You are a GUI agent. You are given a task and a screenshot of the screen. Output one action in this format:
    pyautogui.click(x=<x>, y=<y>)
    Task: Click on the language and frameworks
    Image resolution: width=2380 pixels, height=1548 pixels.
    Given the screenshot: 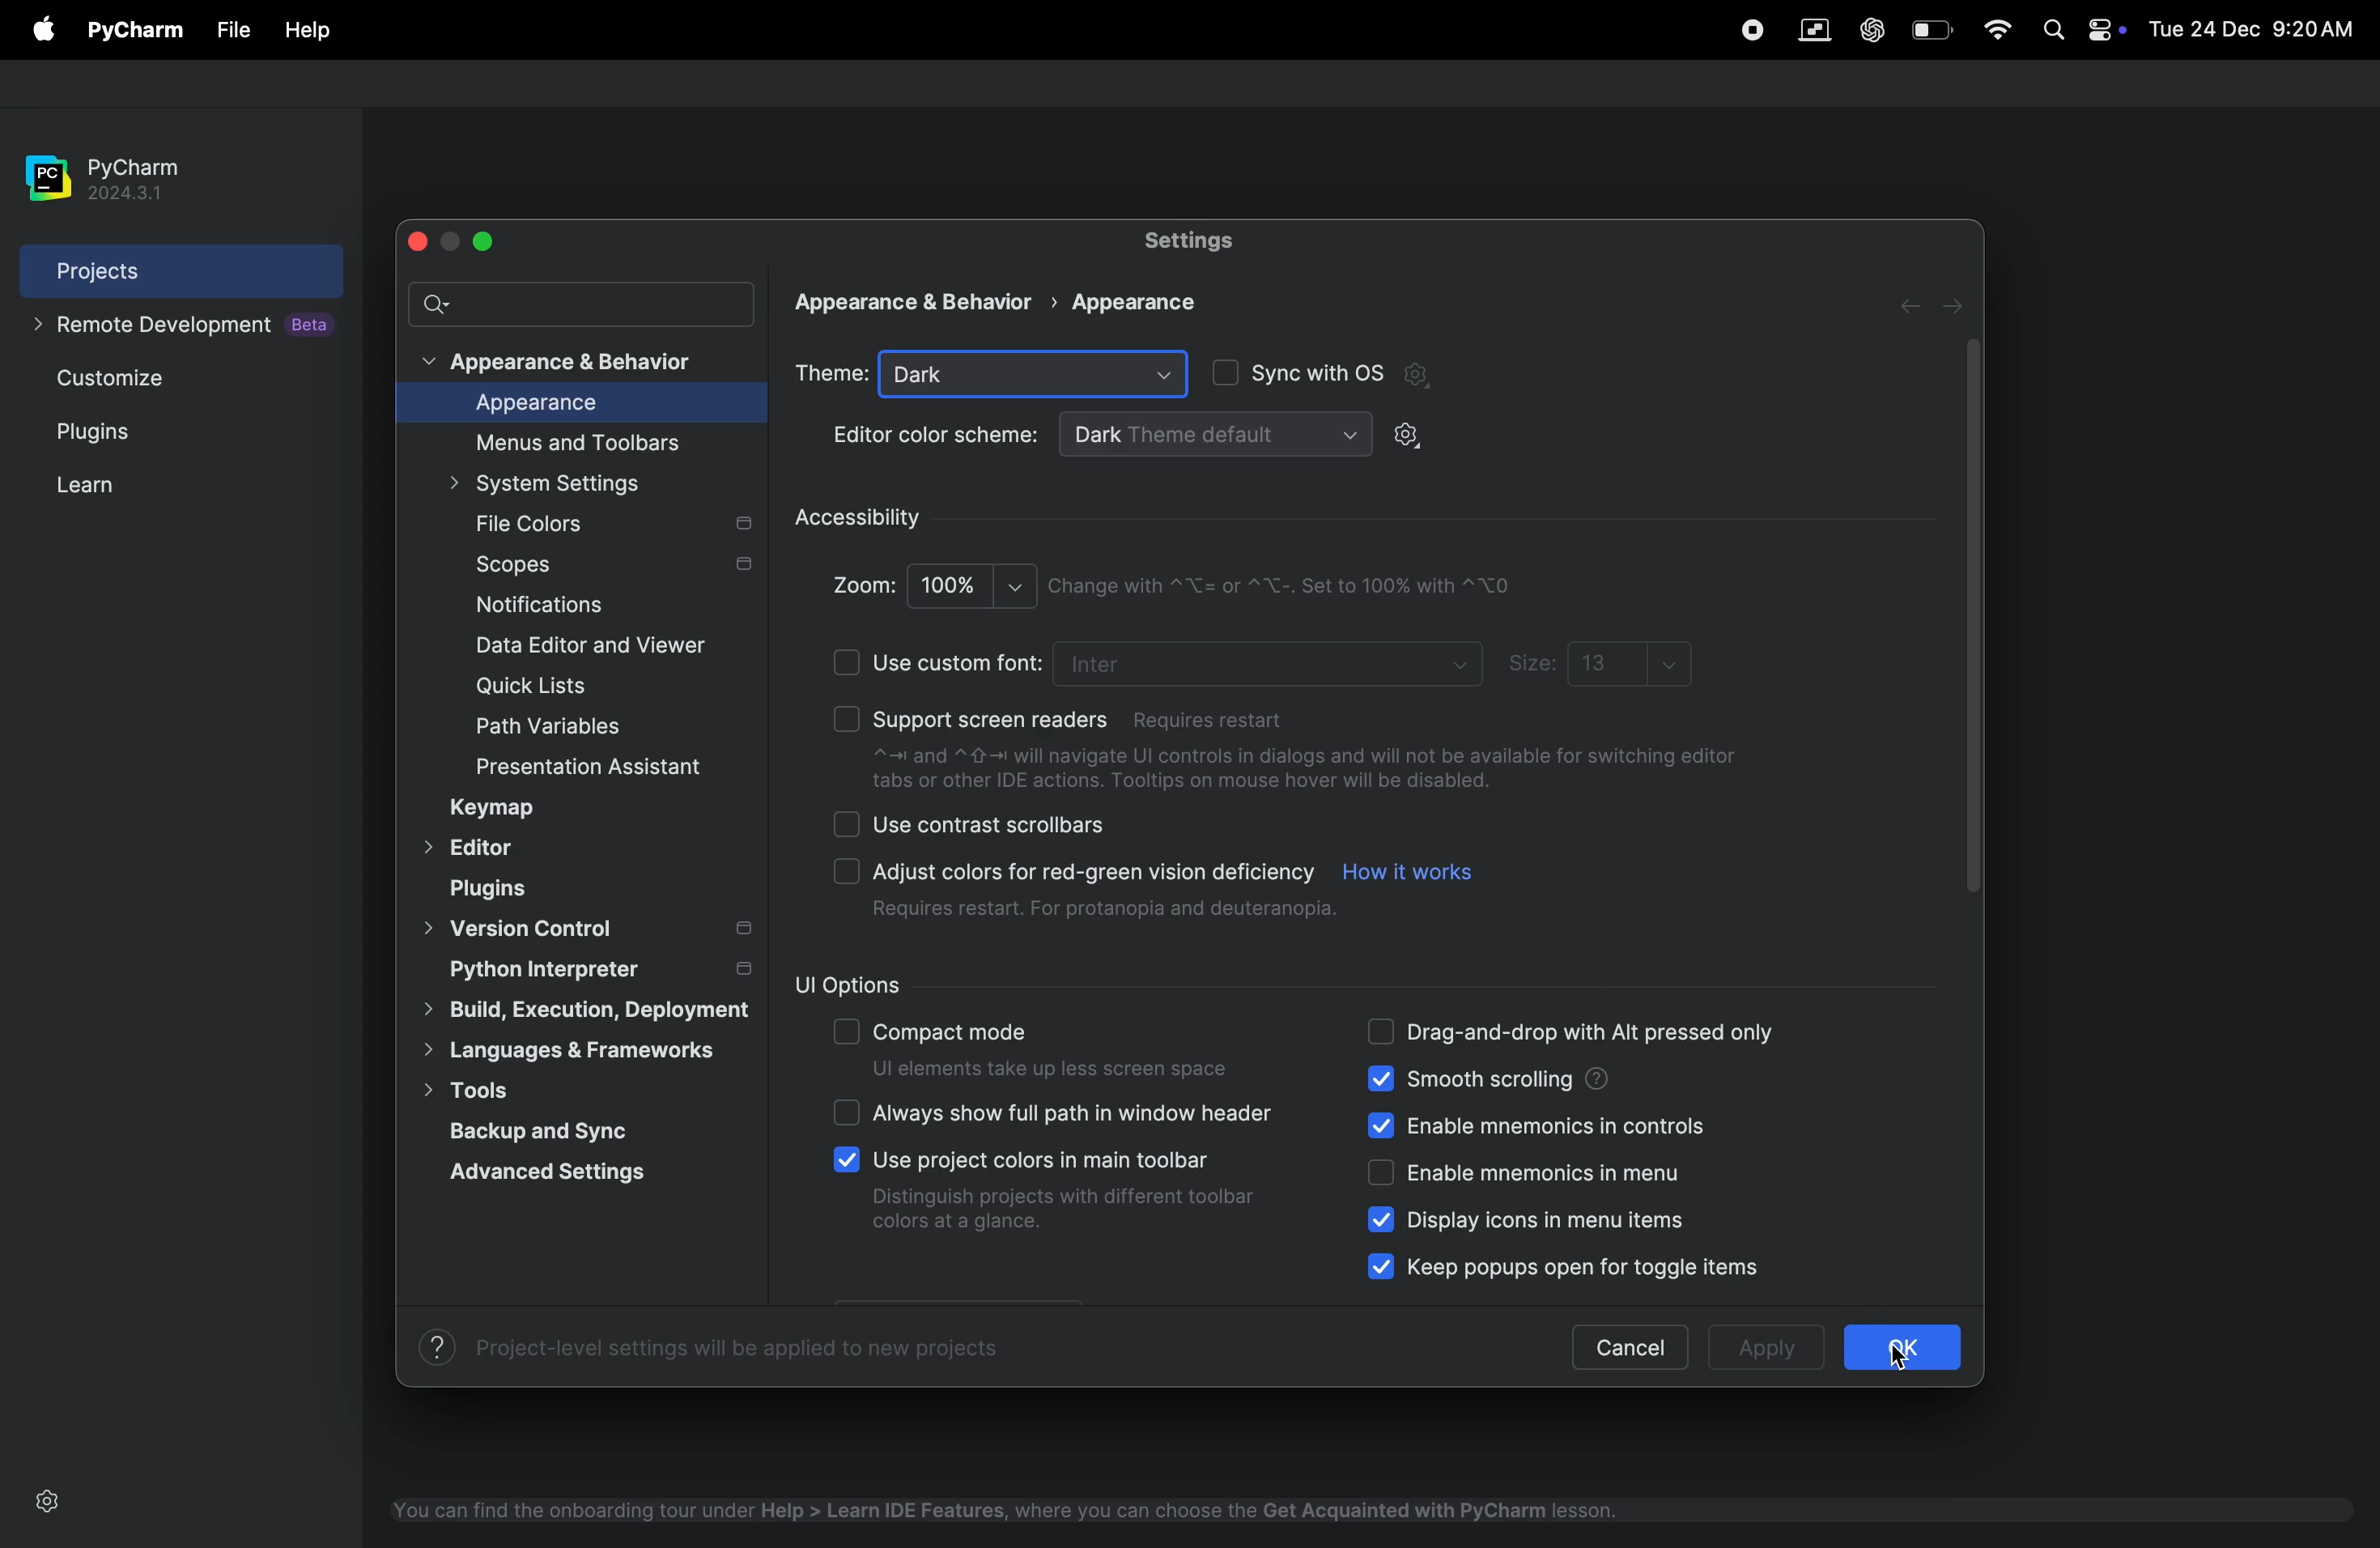 What is the action you would take?
    pyautogui.click(x=581, y=1050)
    